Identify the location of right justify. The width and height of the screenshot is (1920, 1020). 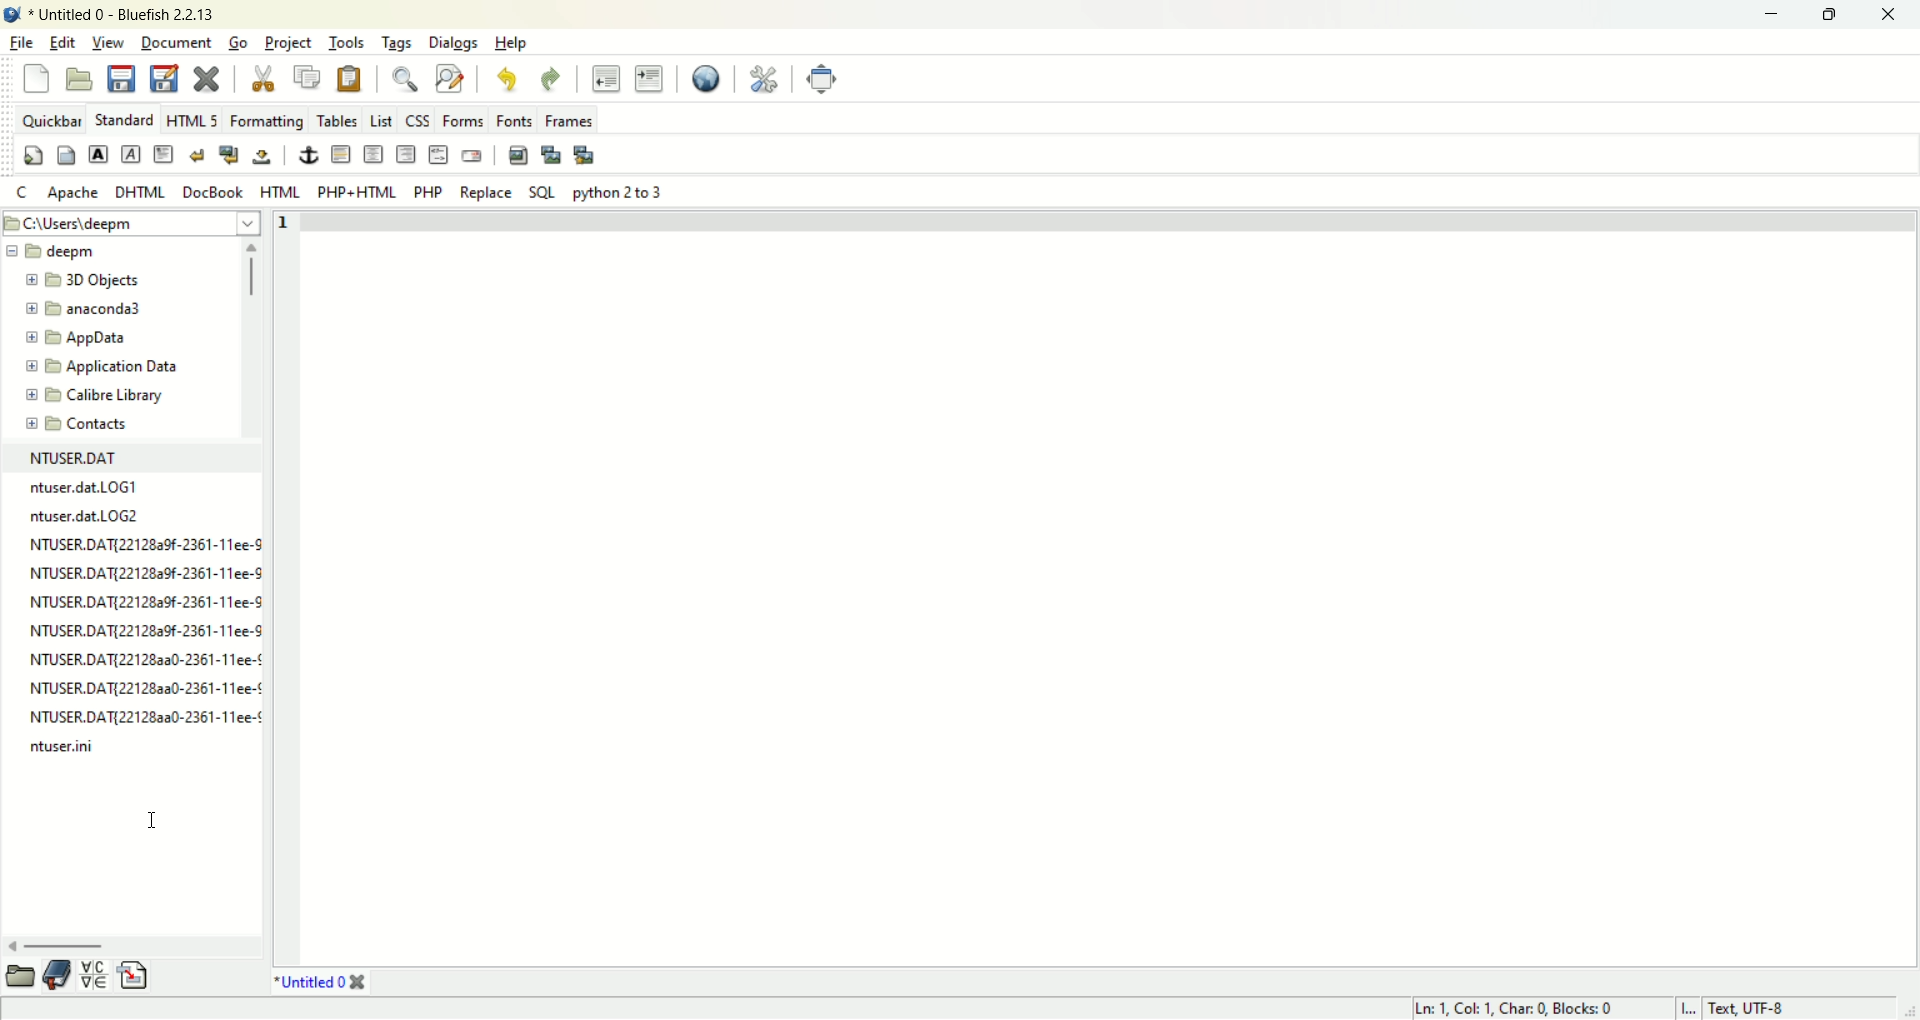
(405, 152).